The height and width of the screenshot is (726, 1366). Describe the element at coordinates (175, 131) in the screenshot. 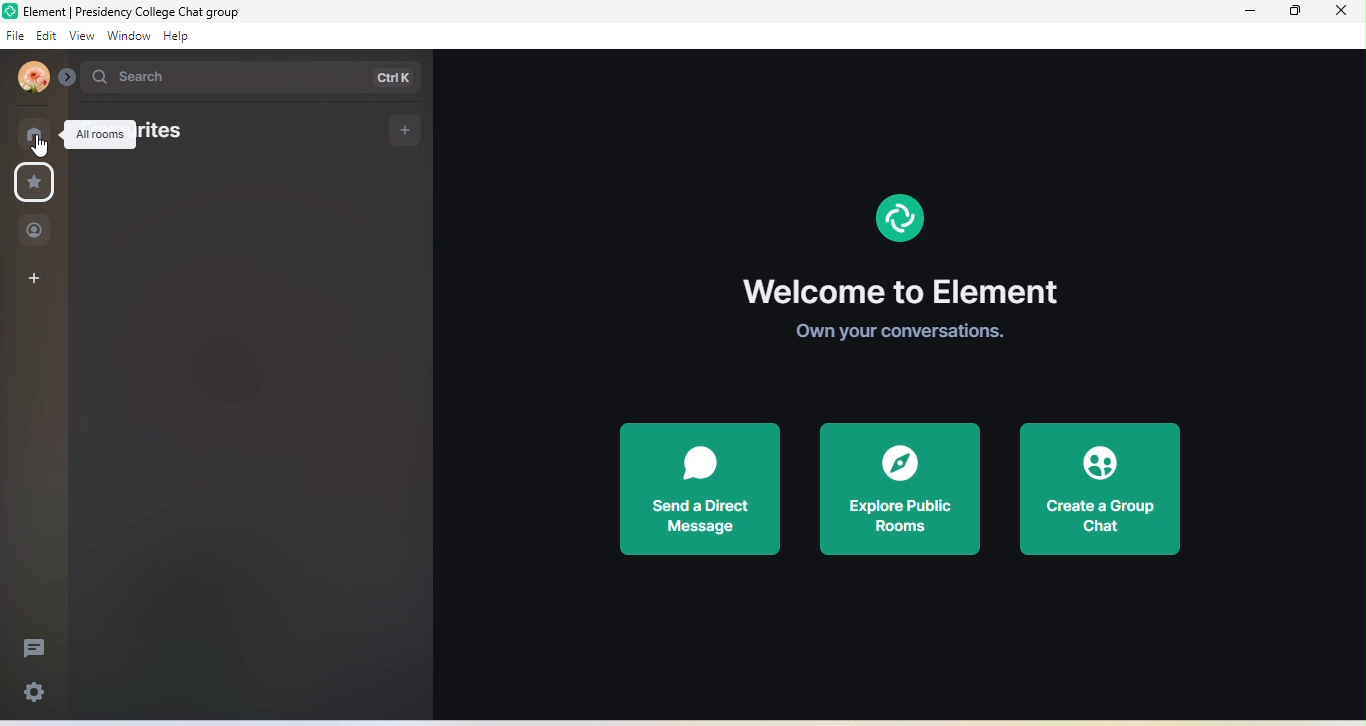

I see `favourites` at that location.